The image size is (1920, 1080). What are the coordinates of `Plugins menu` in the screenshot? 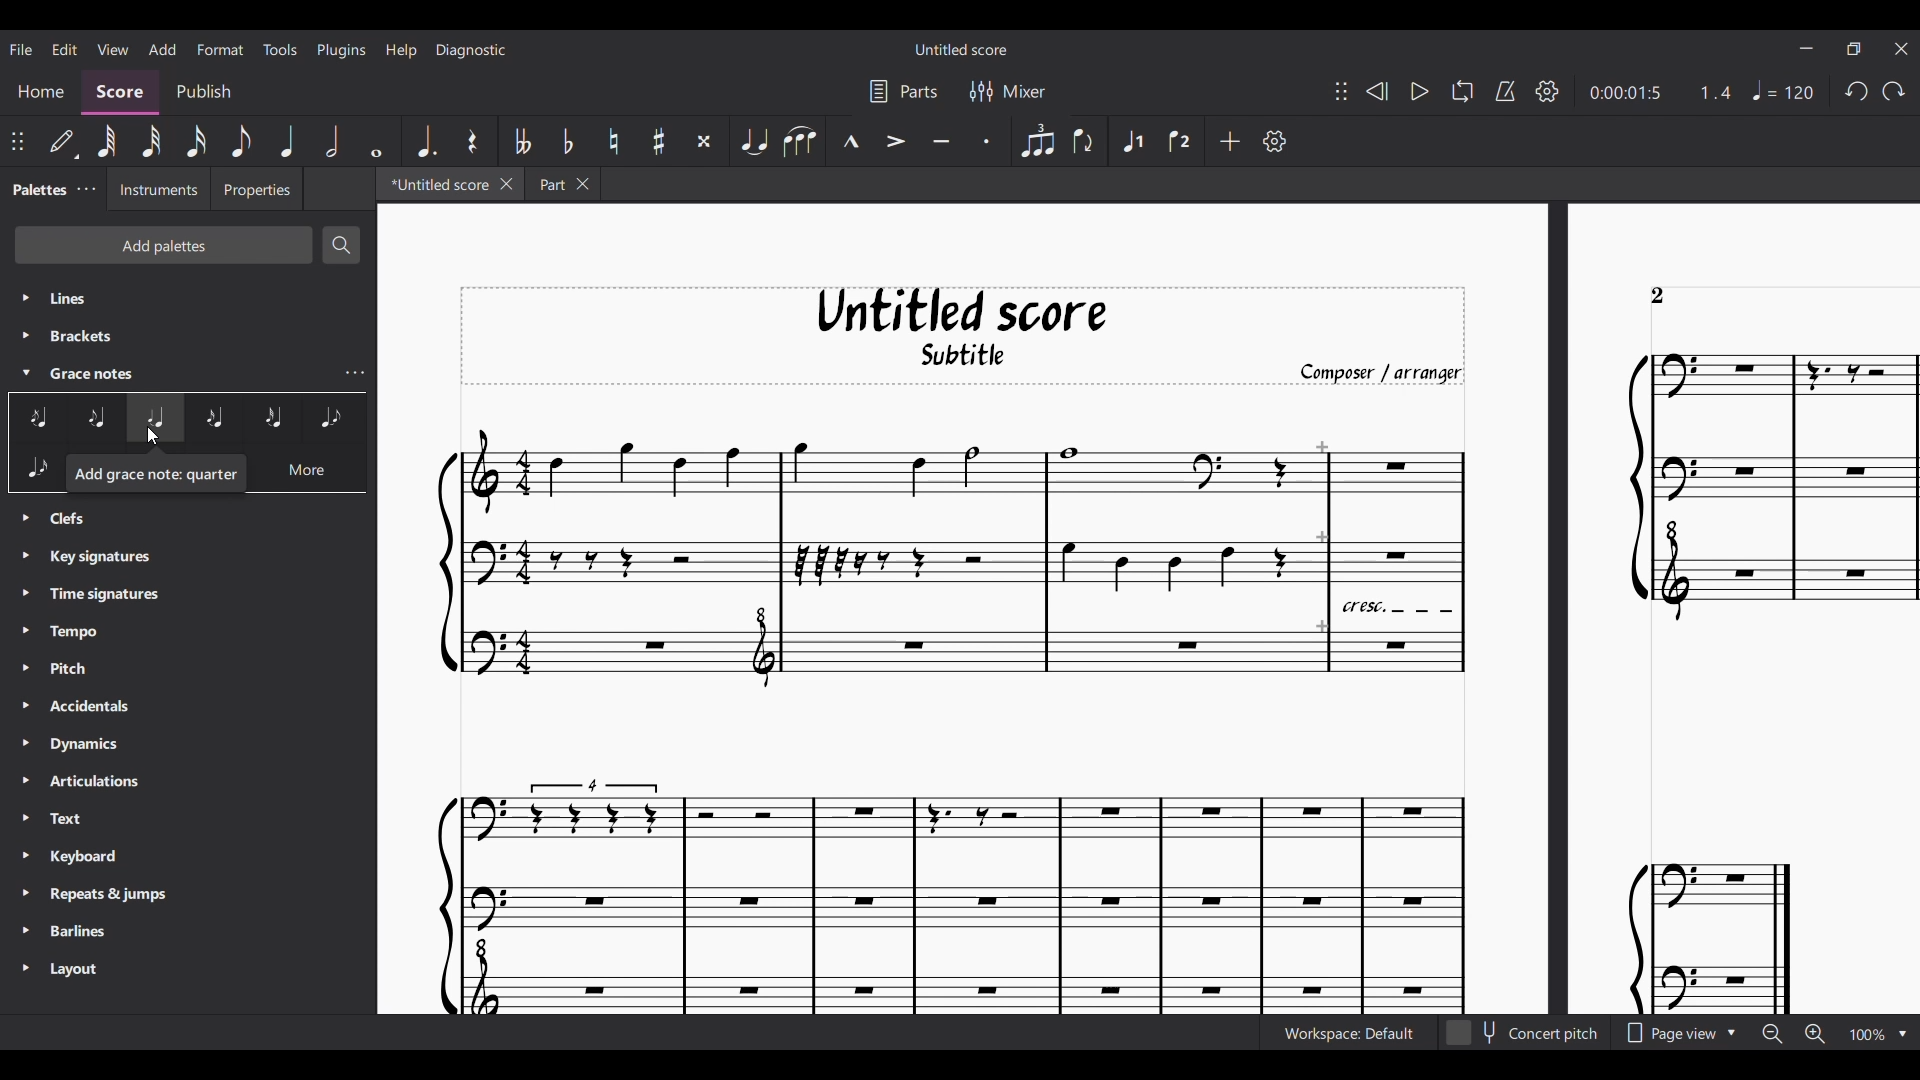 It's located at (341, 49).